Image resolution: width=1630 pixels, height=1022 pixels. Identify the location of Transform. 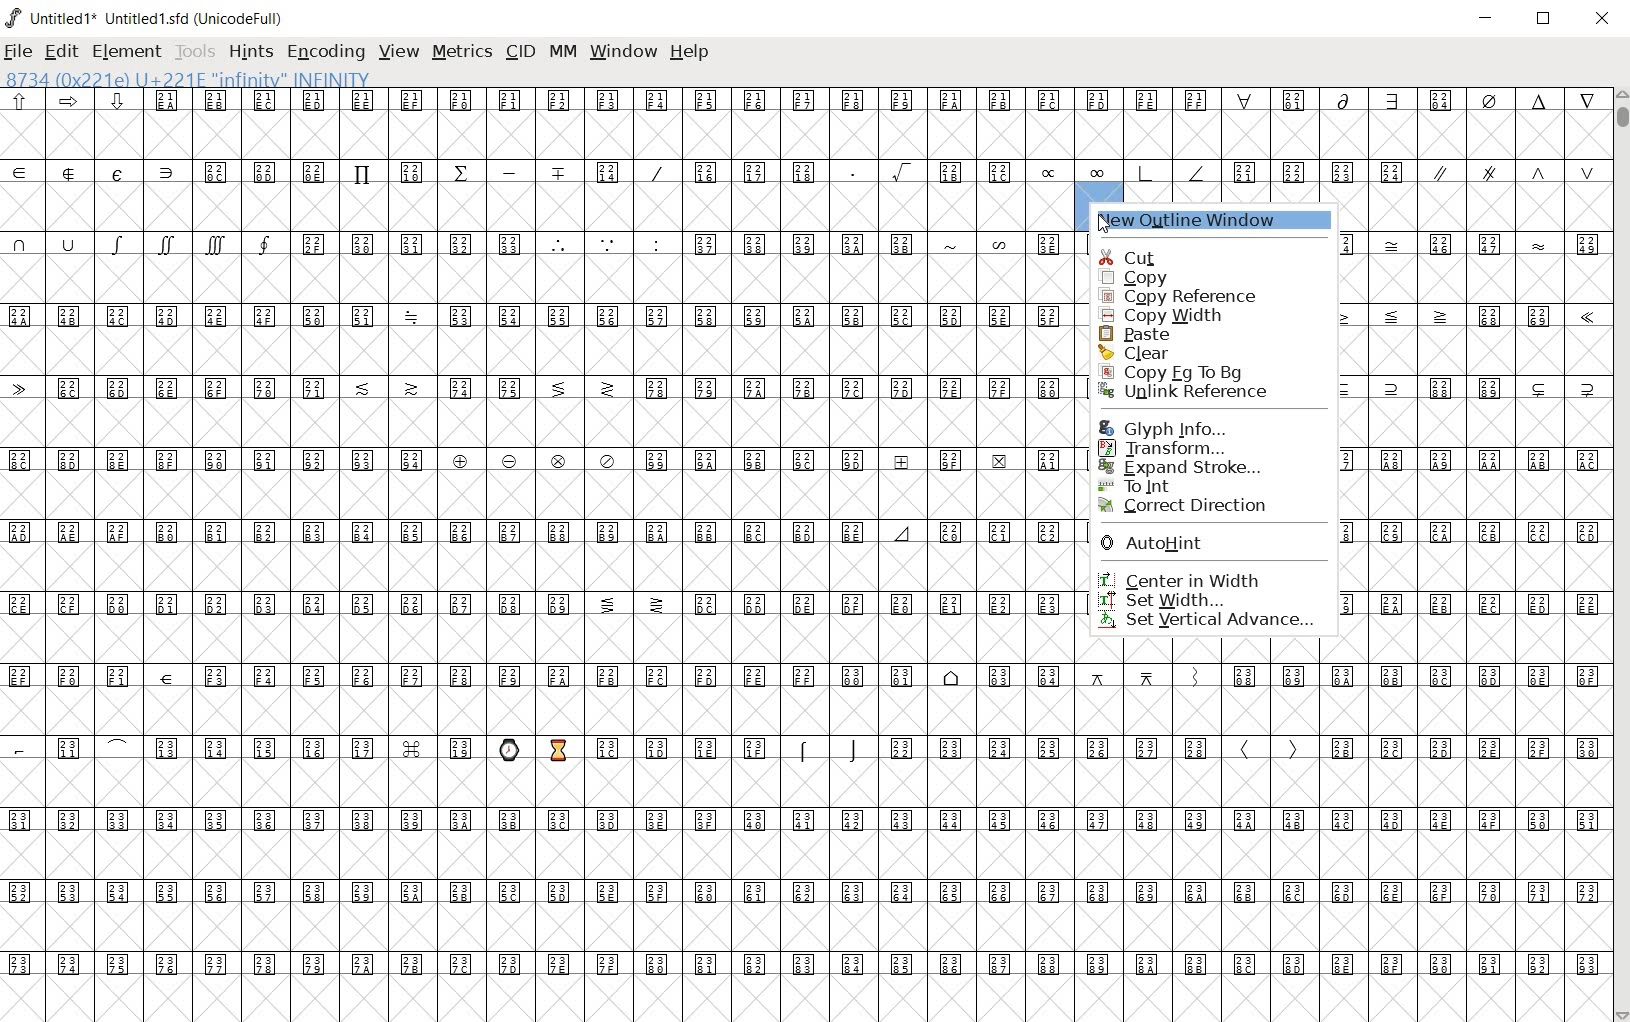
(1183, 447).